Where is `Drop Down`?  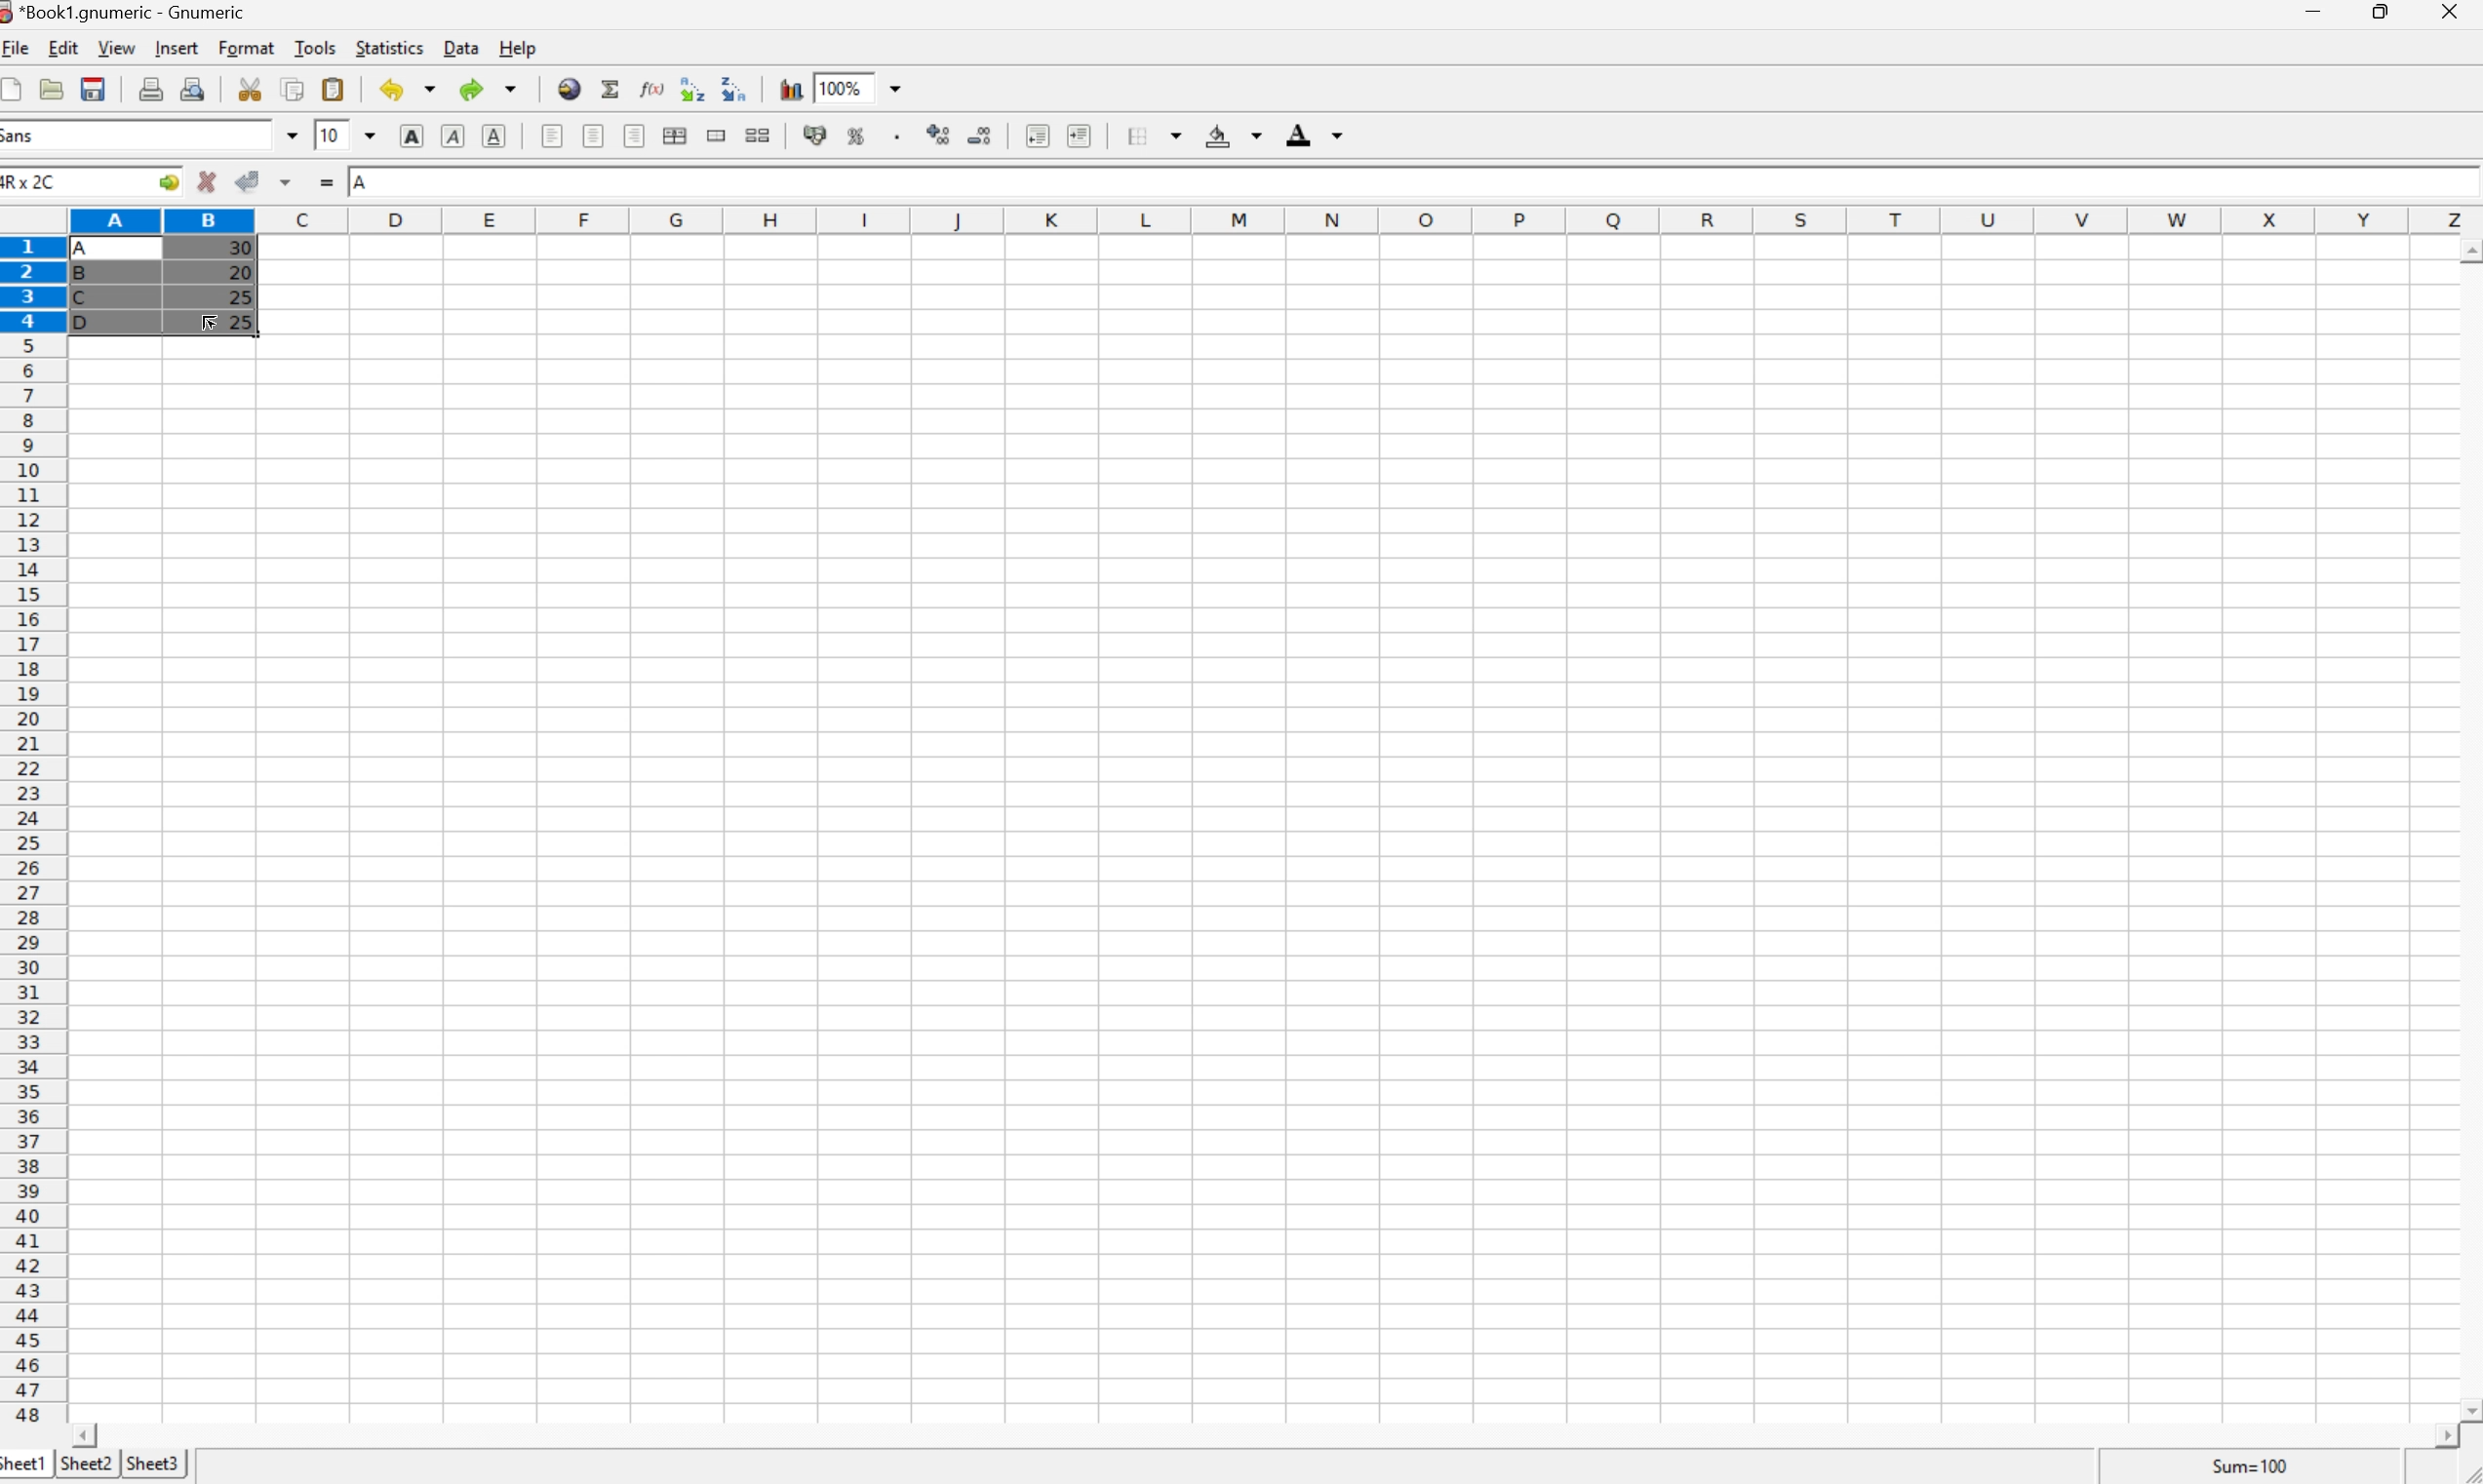
Drop Down is located at coordinates (289, 135).